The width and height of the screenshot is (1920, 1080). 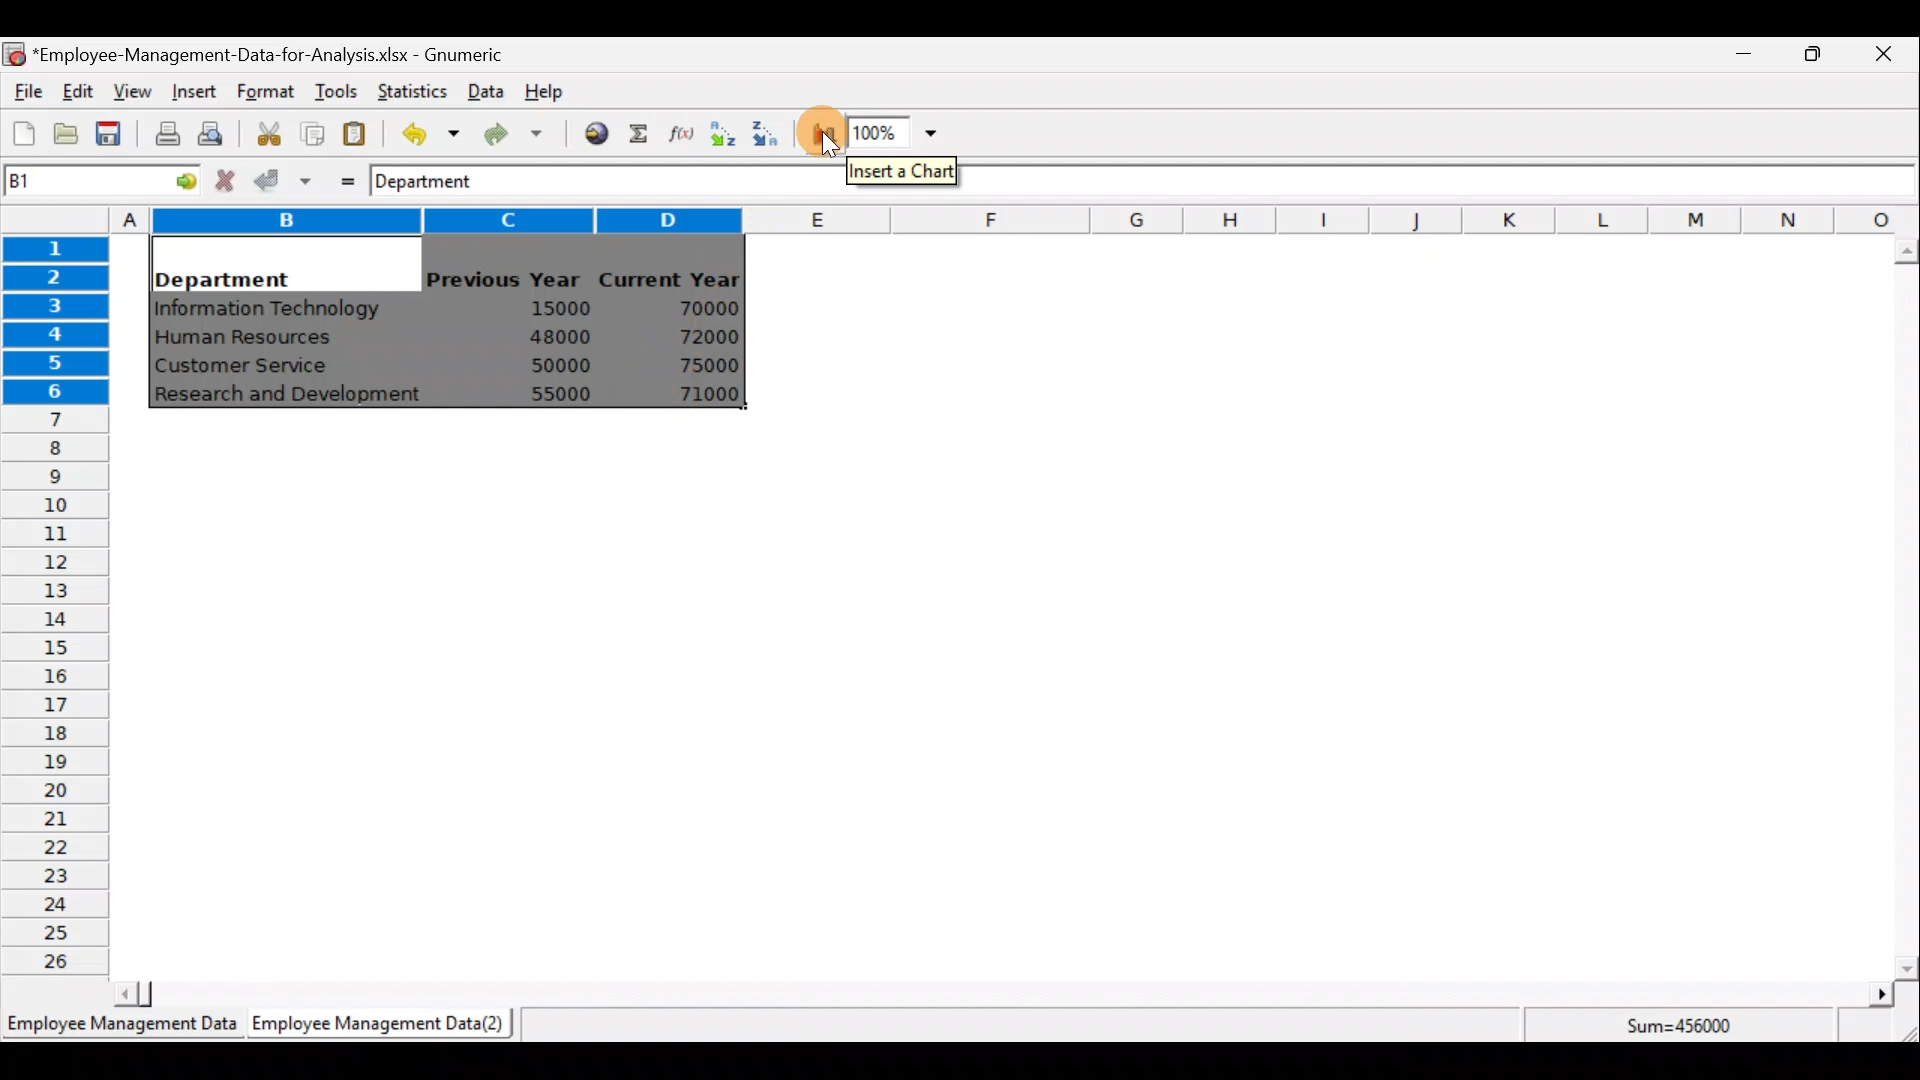 I want to click on Open a file, so click(x=71, y=136).